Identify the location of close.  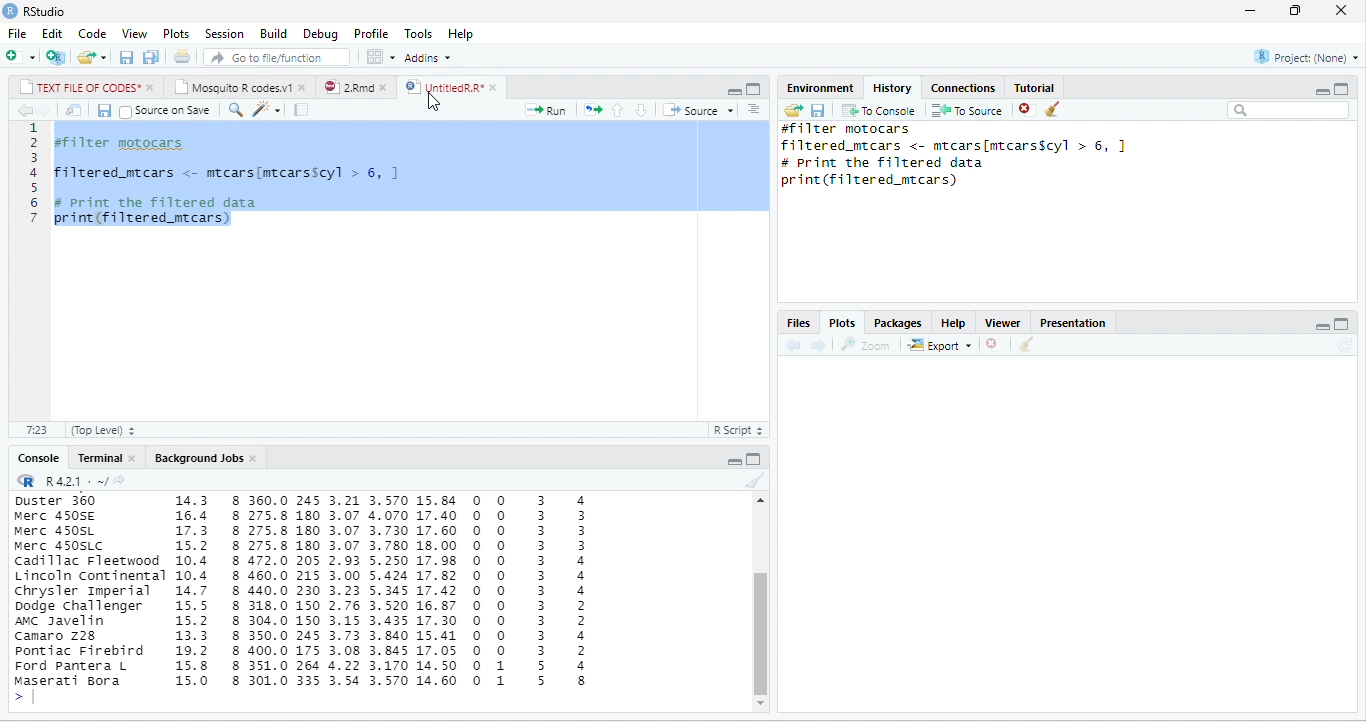
(385, 88).